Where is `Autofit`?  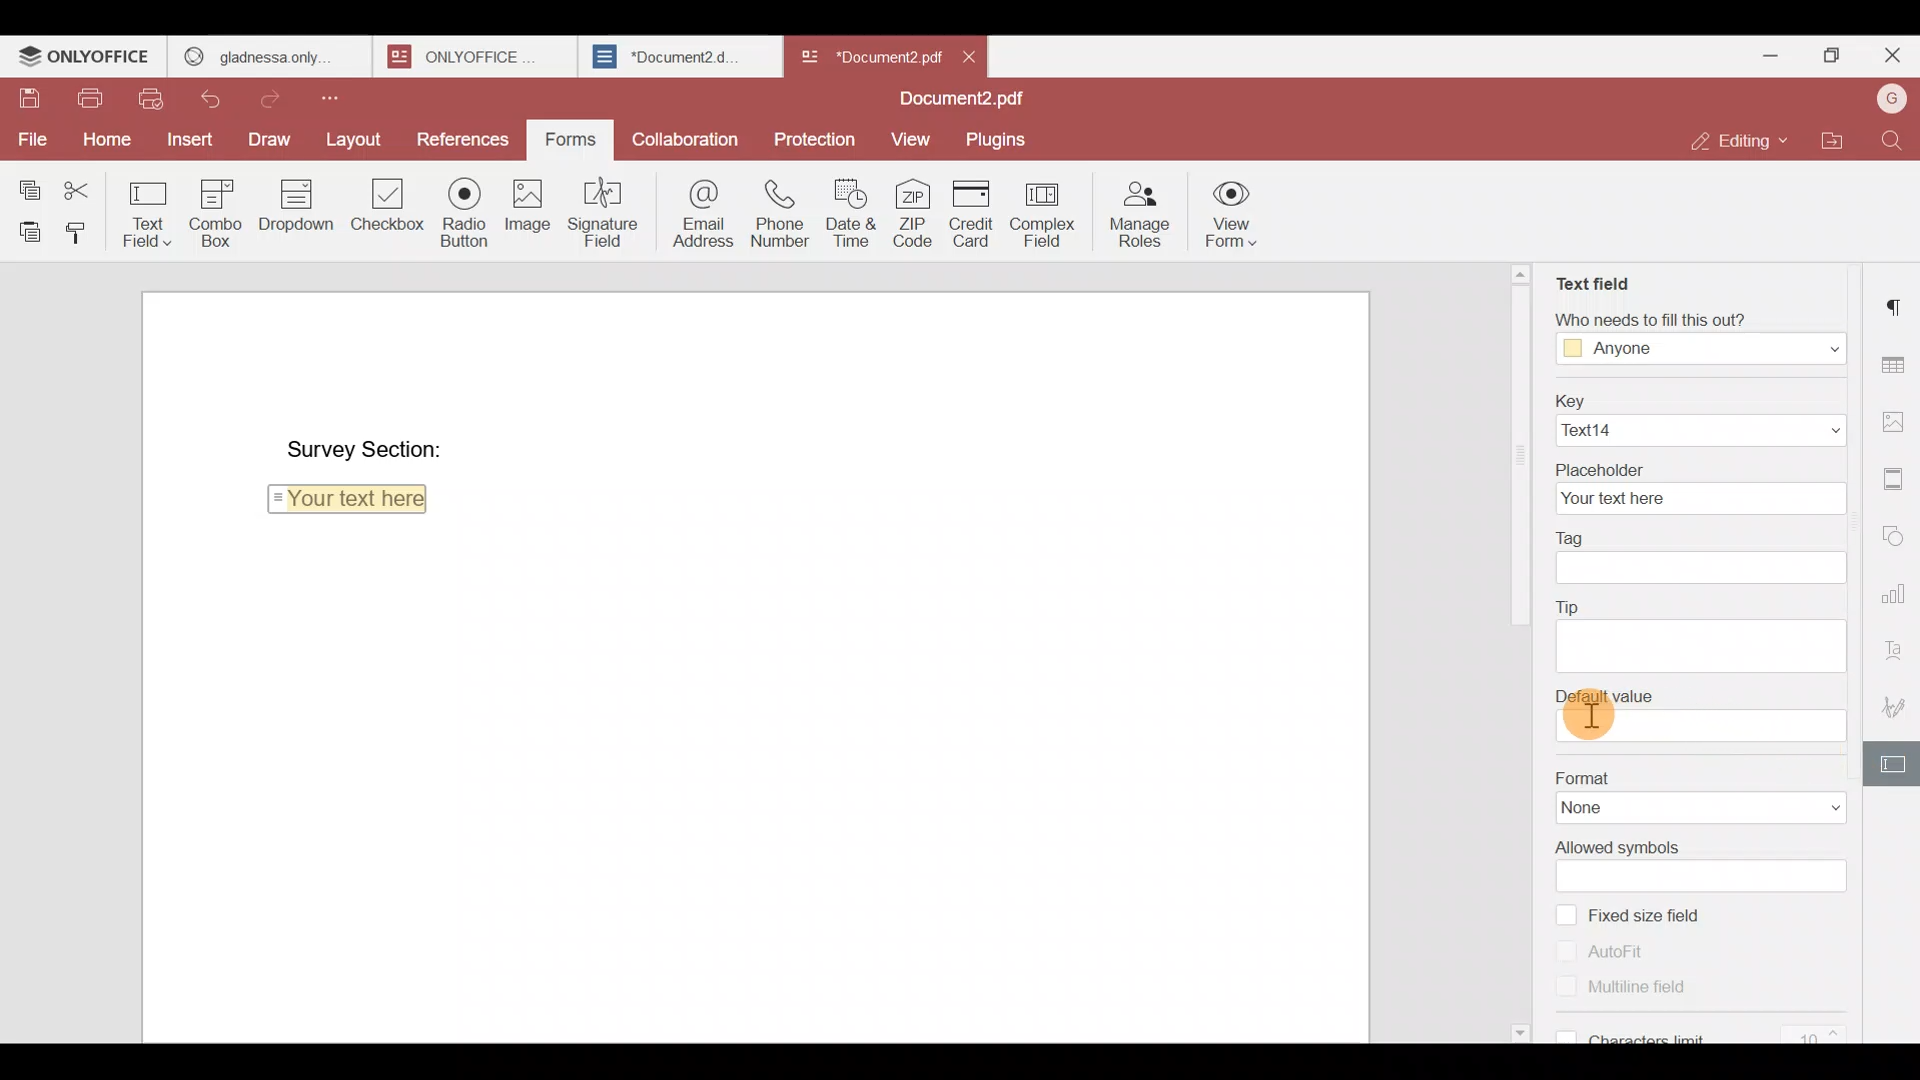
Autofit is located at coordinates (1602, 951).